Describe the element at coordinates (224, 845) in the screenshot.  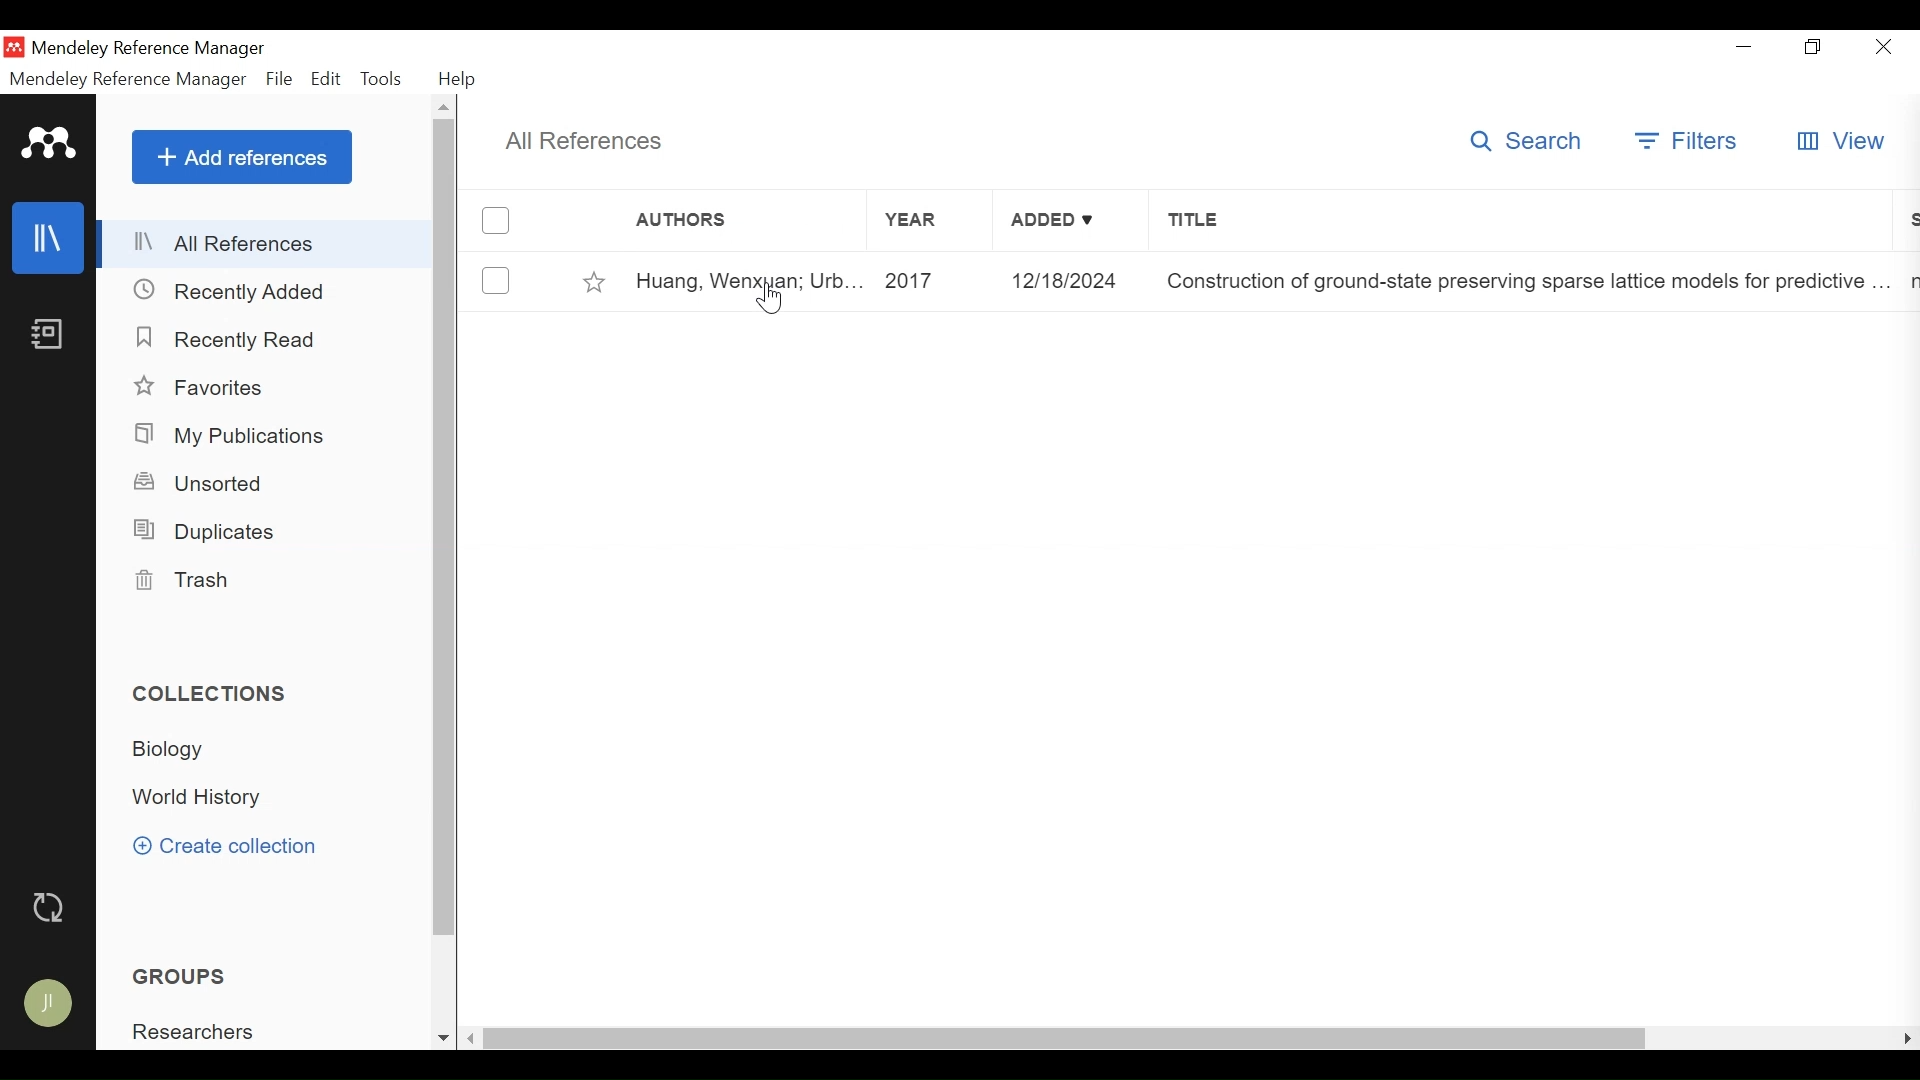
I see `Create Collection` at that location.